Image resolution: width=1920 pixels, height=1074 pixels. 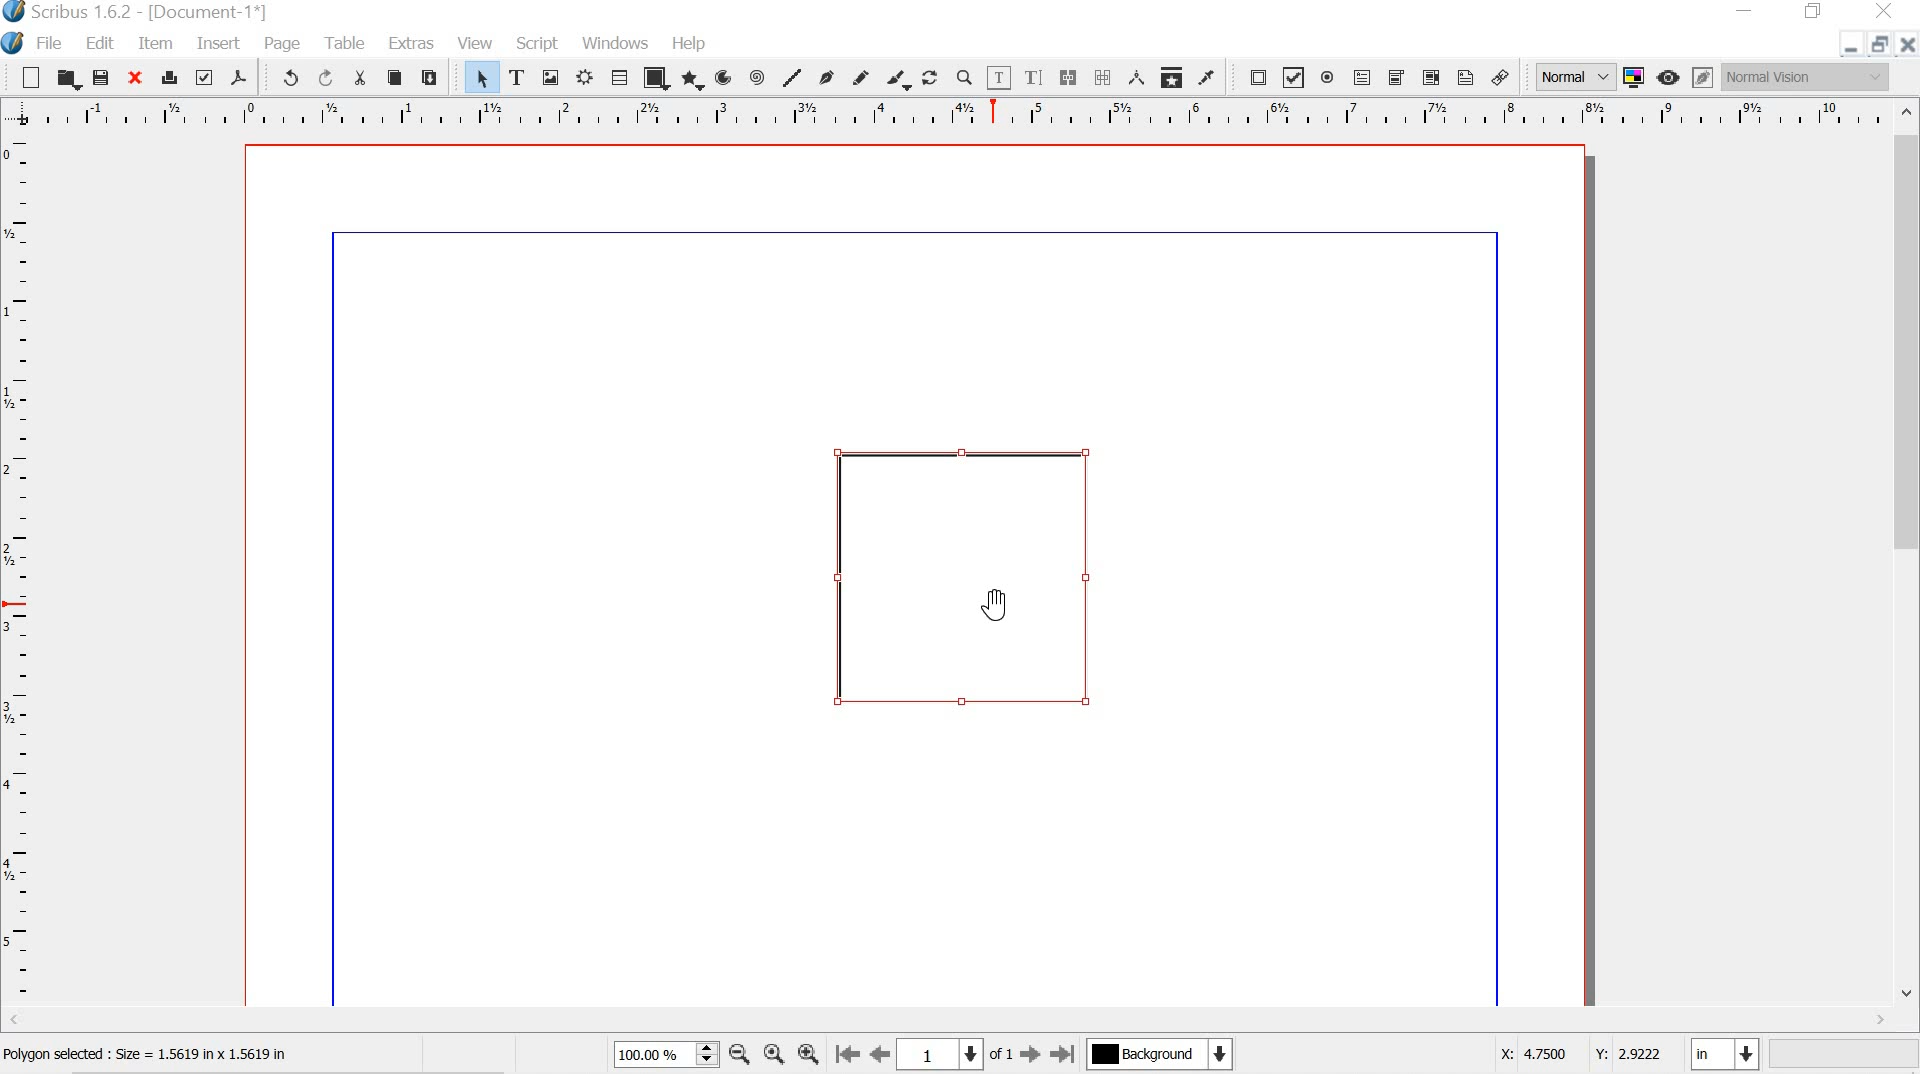 I want to click on shape, so click(x=656, y=77).